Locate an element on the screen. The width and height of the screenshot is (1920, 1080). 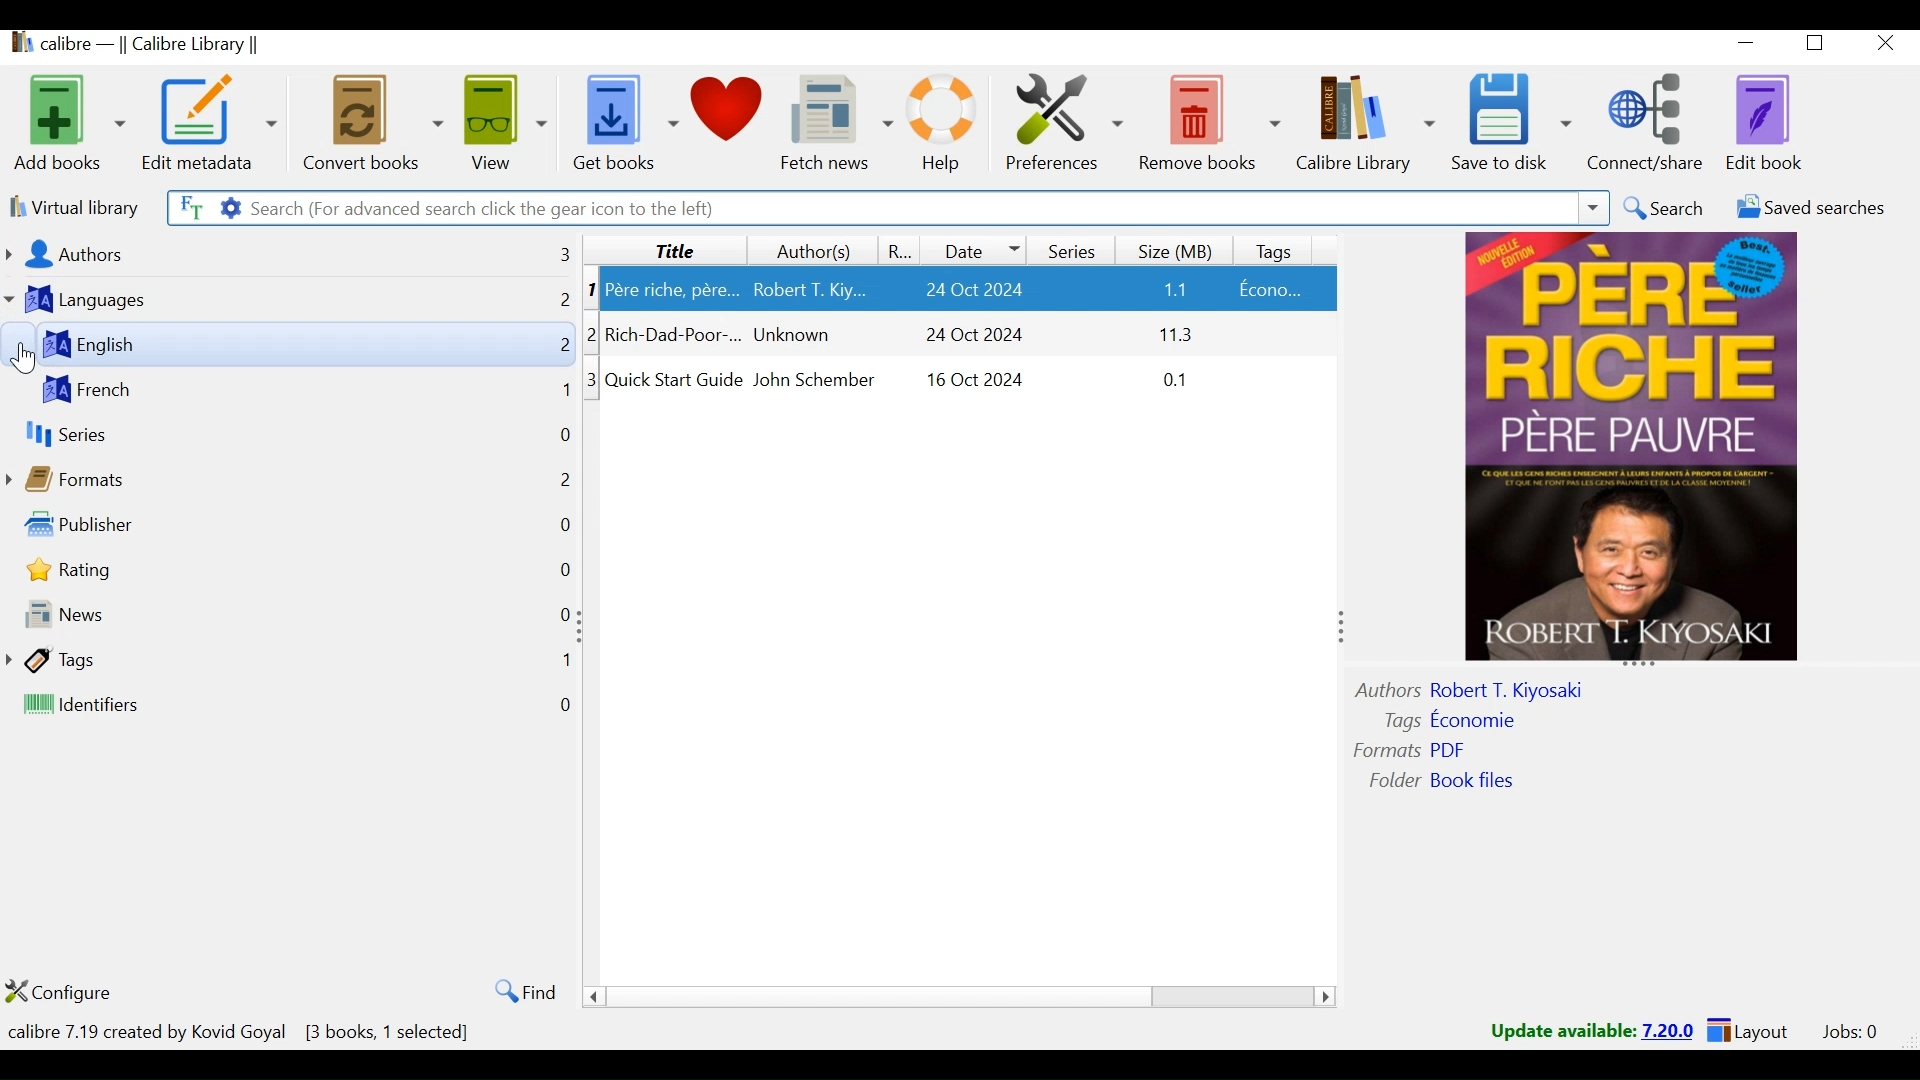
Size (MB) is located at coordinates (1179, 248).